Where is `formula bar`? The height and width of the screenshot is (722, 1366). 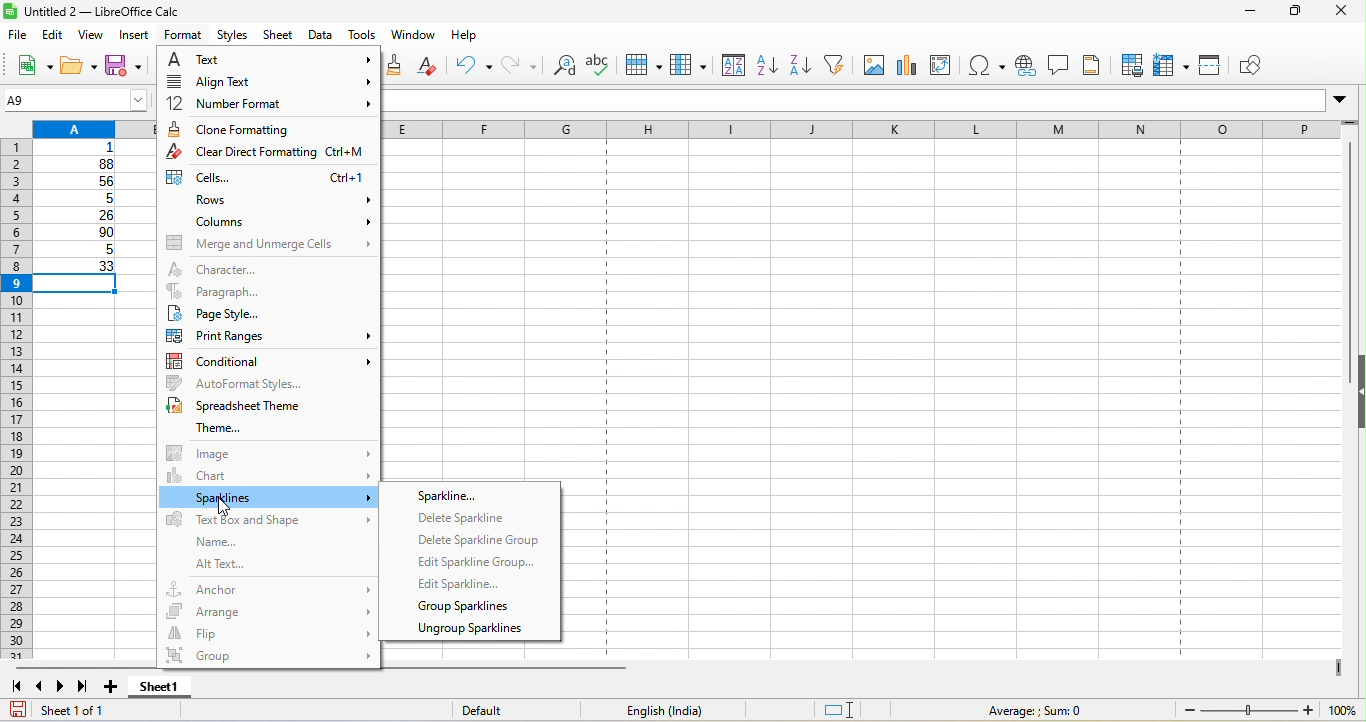 formula bar is located at coordinates (870, 103).